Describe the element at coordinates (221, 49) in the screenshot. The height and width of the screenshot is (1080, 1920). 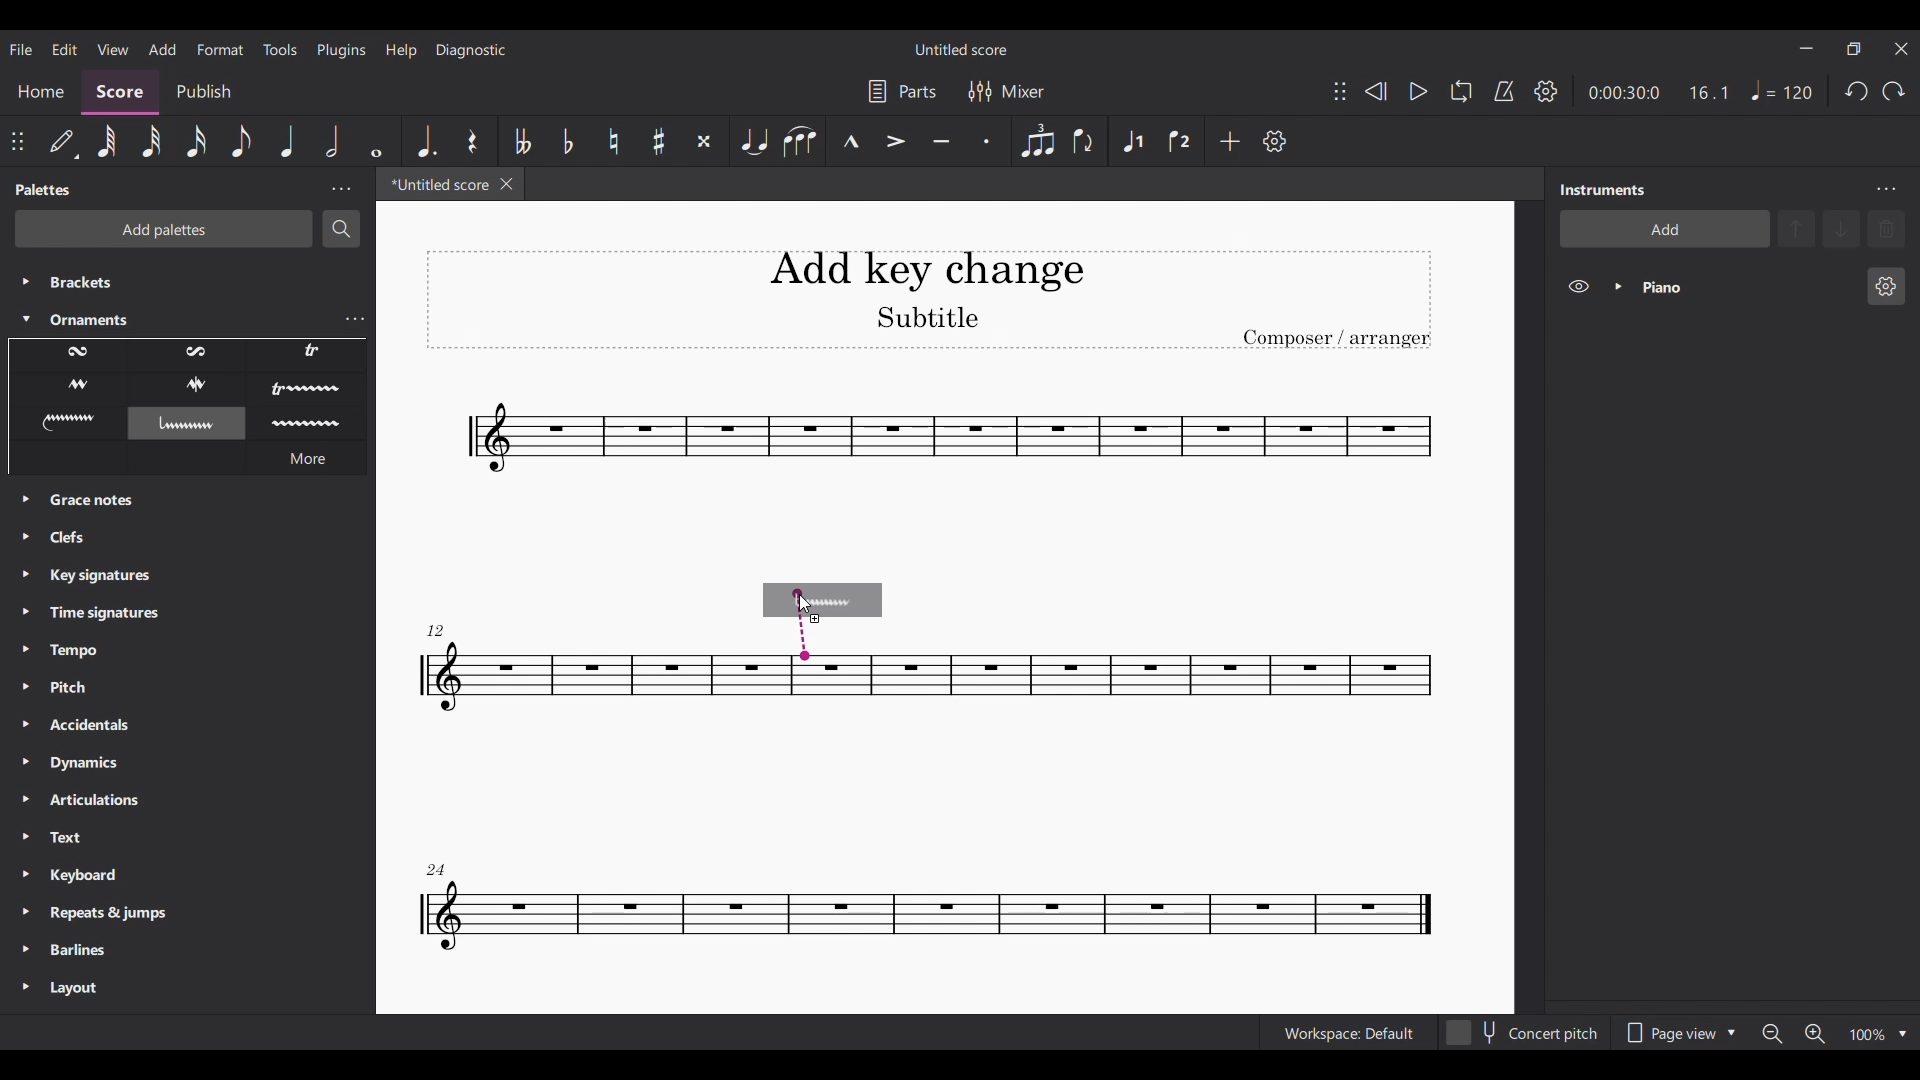
I see `Format menu` at that location.